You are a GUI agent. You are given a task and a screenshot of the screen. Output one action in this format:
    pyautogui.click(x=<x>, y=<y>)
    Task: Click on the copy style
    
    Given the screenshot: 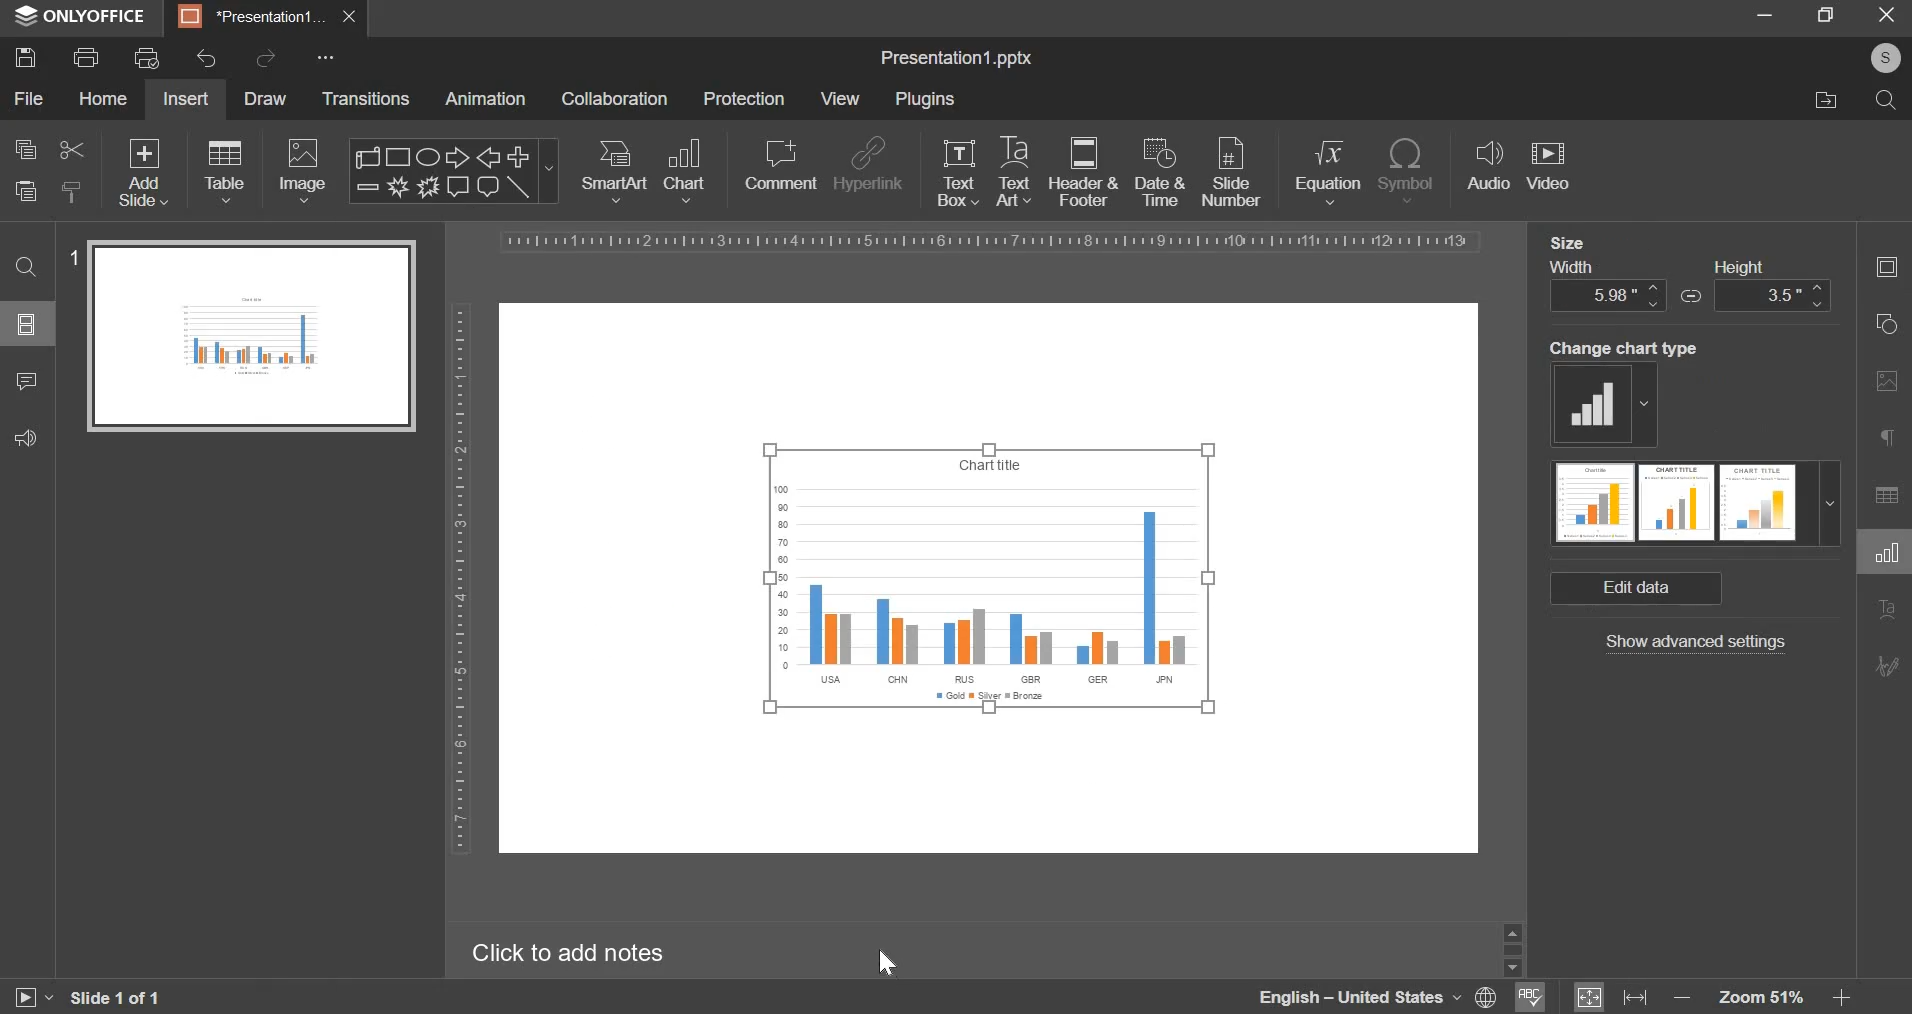 What is the action you would take?
    pyautogui.click(x=72, y=190)
    